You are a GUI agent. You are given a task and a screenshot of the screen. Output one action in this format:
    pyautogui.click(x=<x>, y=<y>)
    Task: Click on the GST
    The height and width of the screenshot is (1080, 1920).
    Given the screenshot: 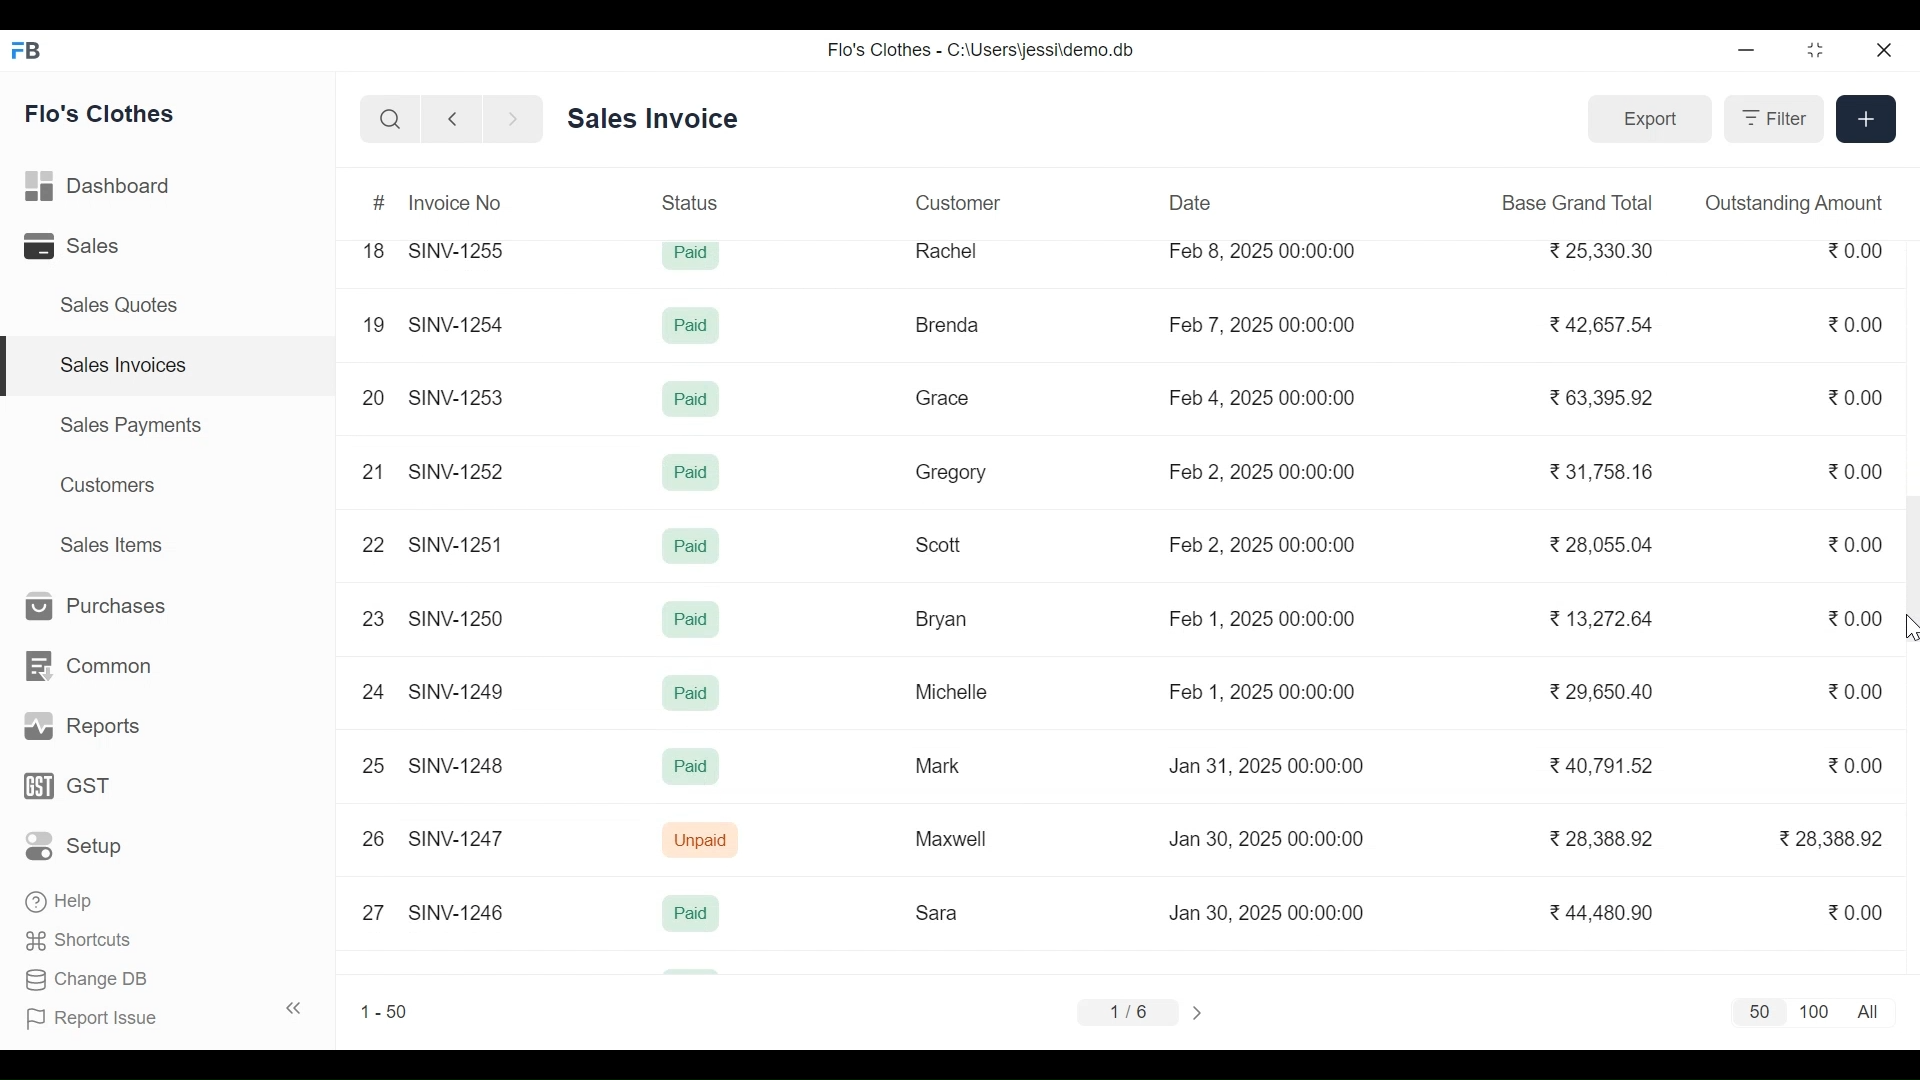 What is the action you would take?
    pyautogui.click(x=67, y=787)
    